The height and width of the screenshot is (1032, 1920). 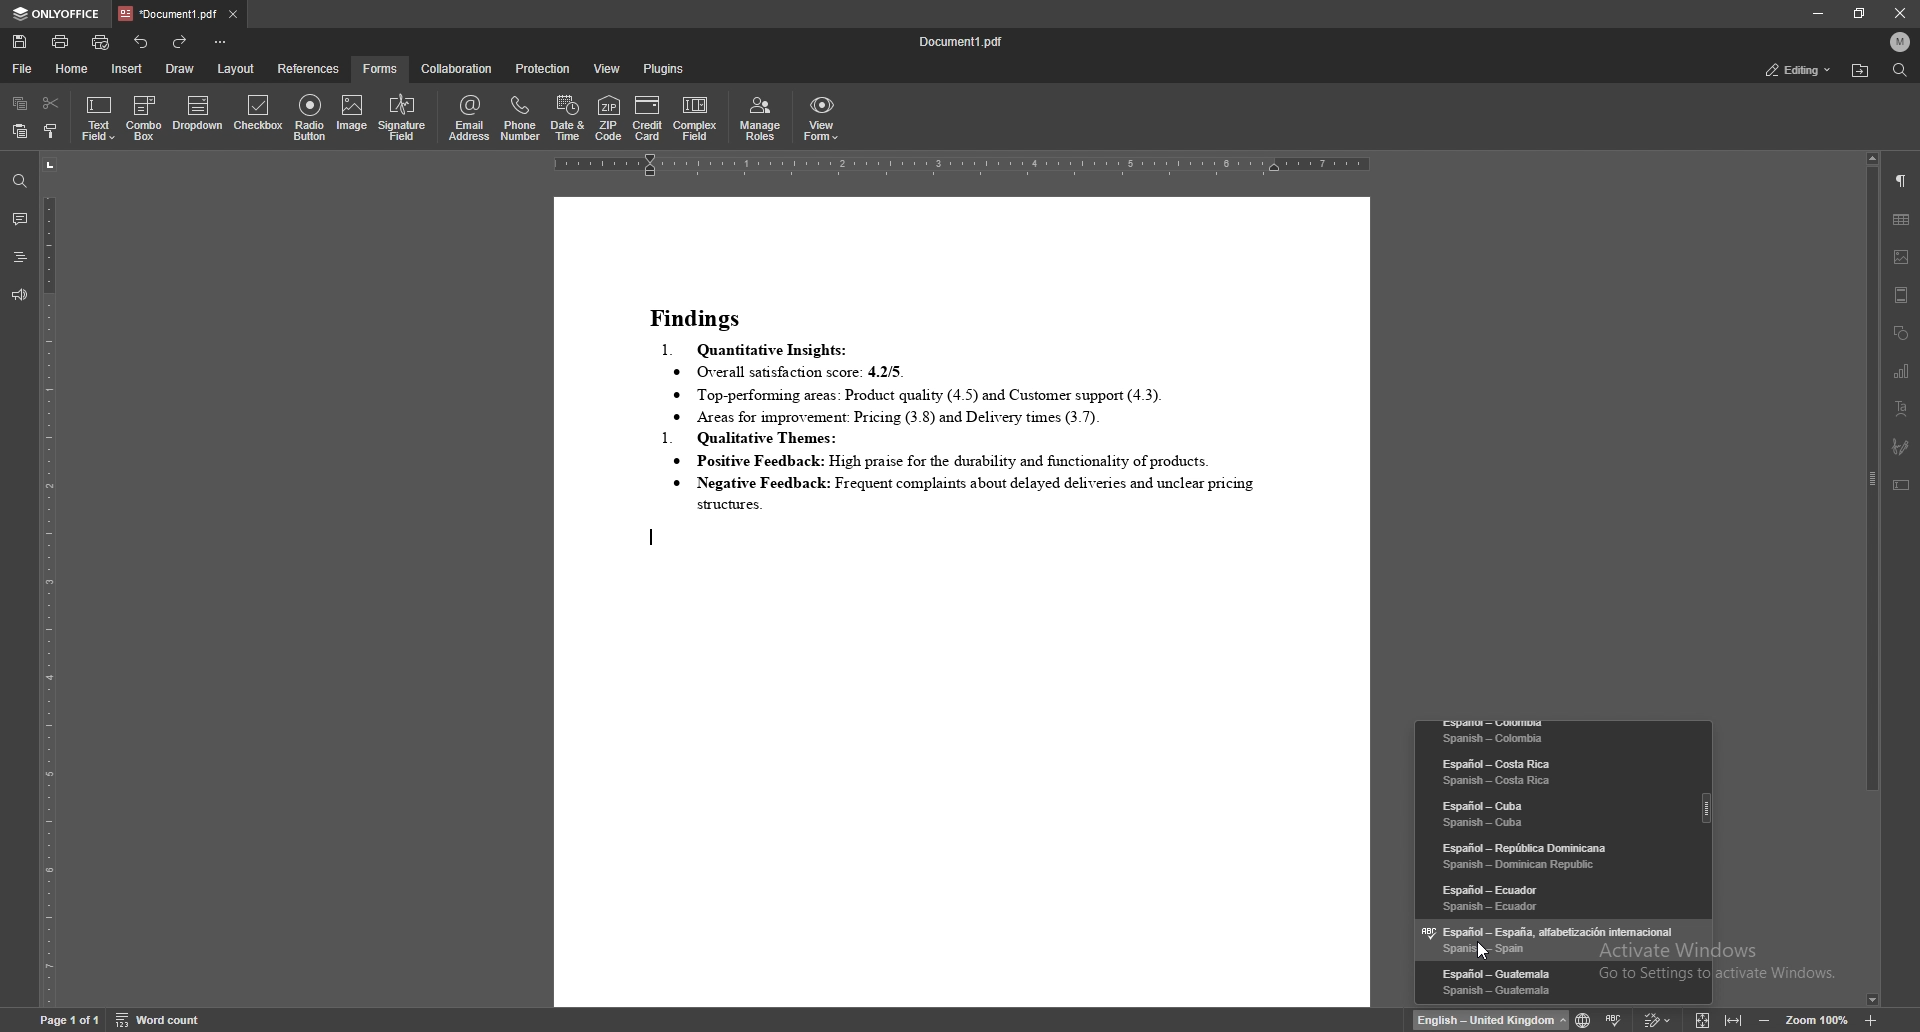 I want to click on find, so click(x=18, y=180).